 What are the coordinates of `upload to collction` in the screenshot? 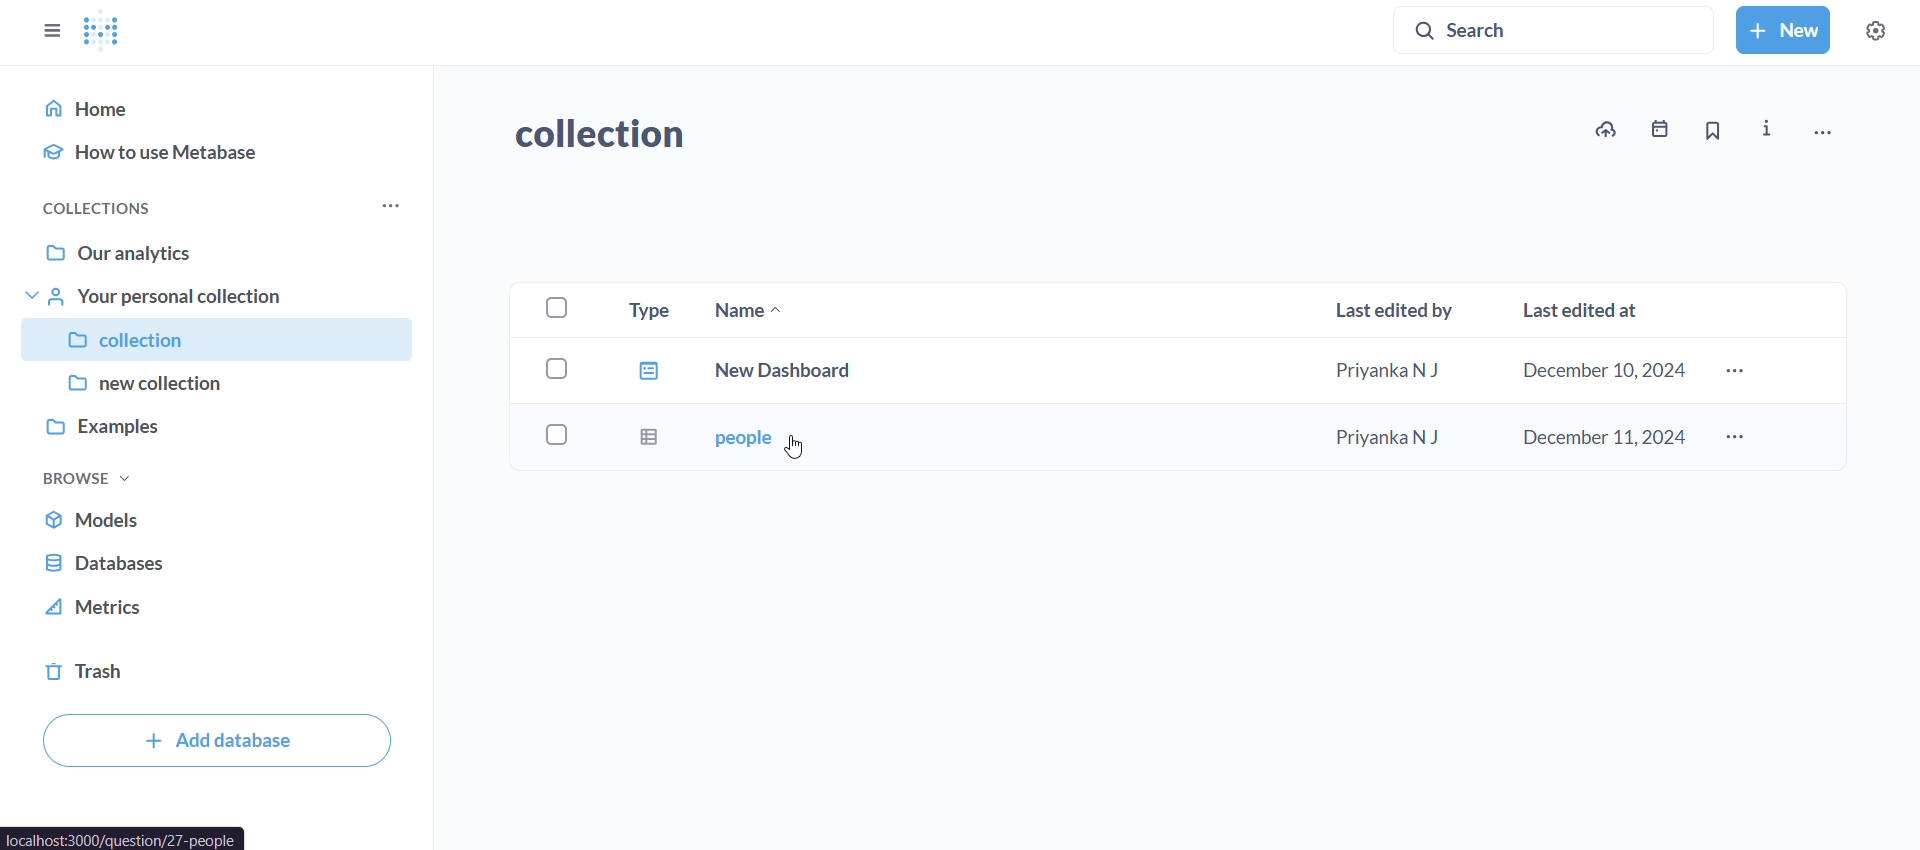 It's located at (1611, 129).